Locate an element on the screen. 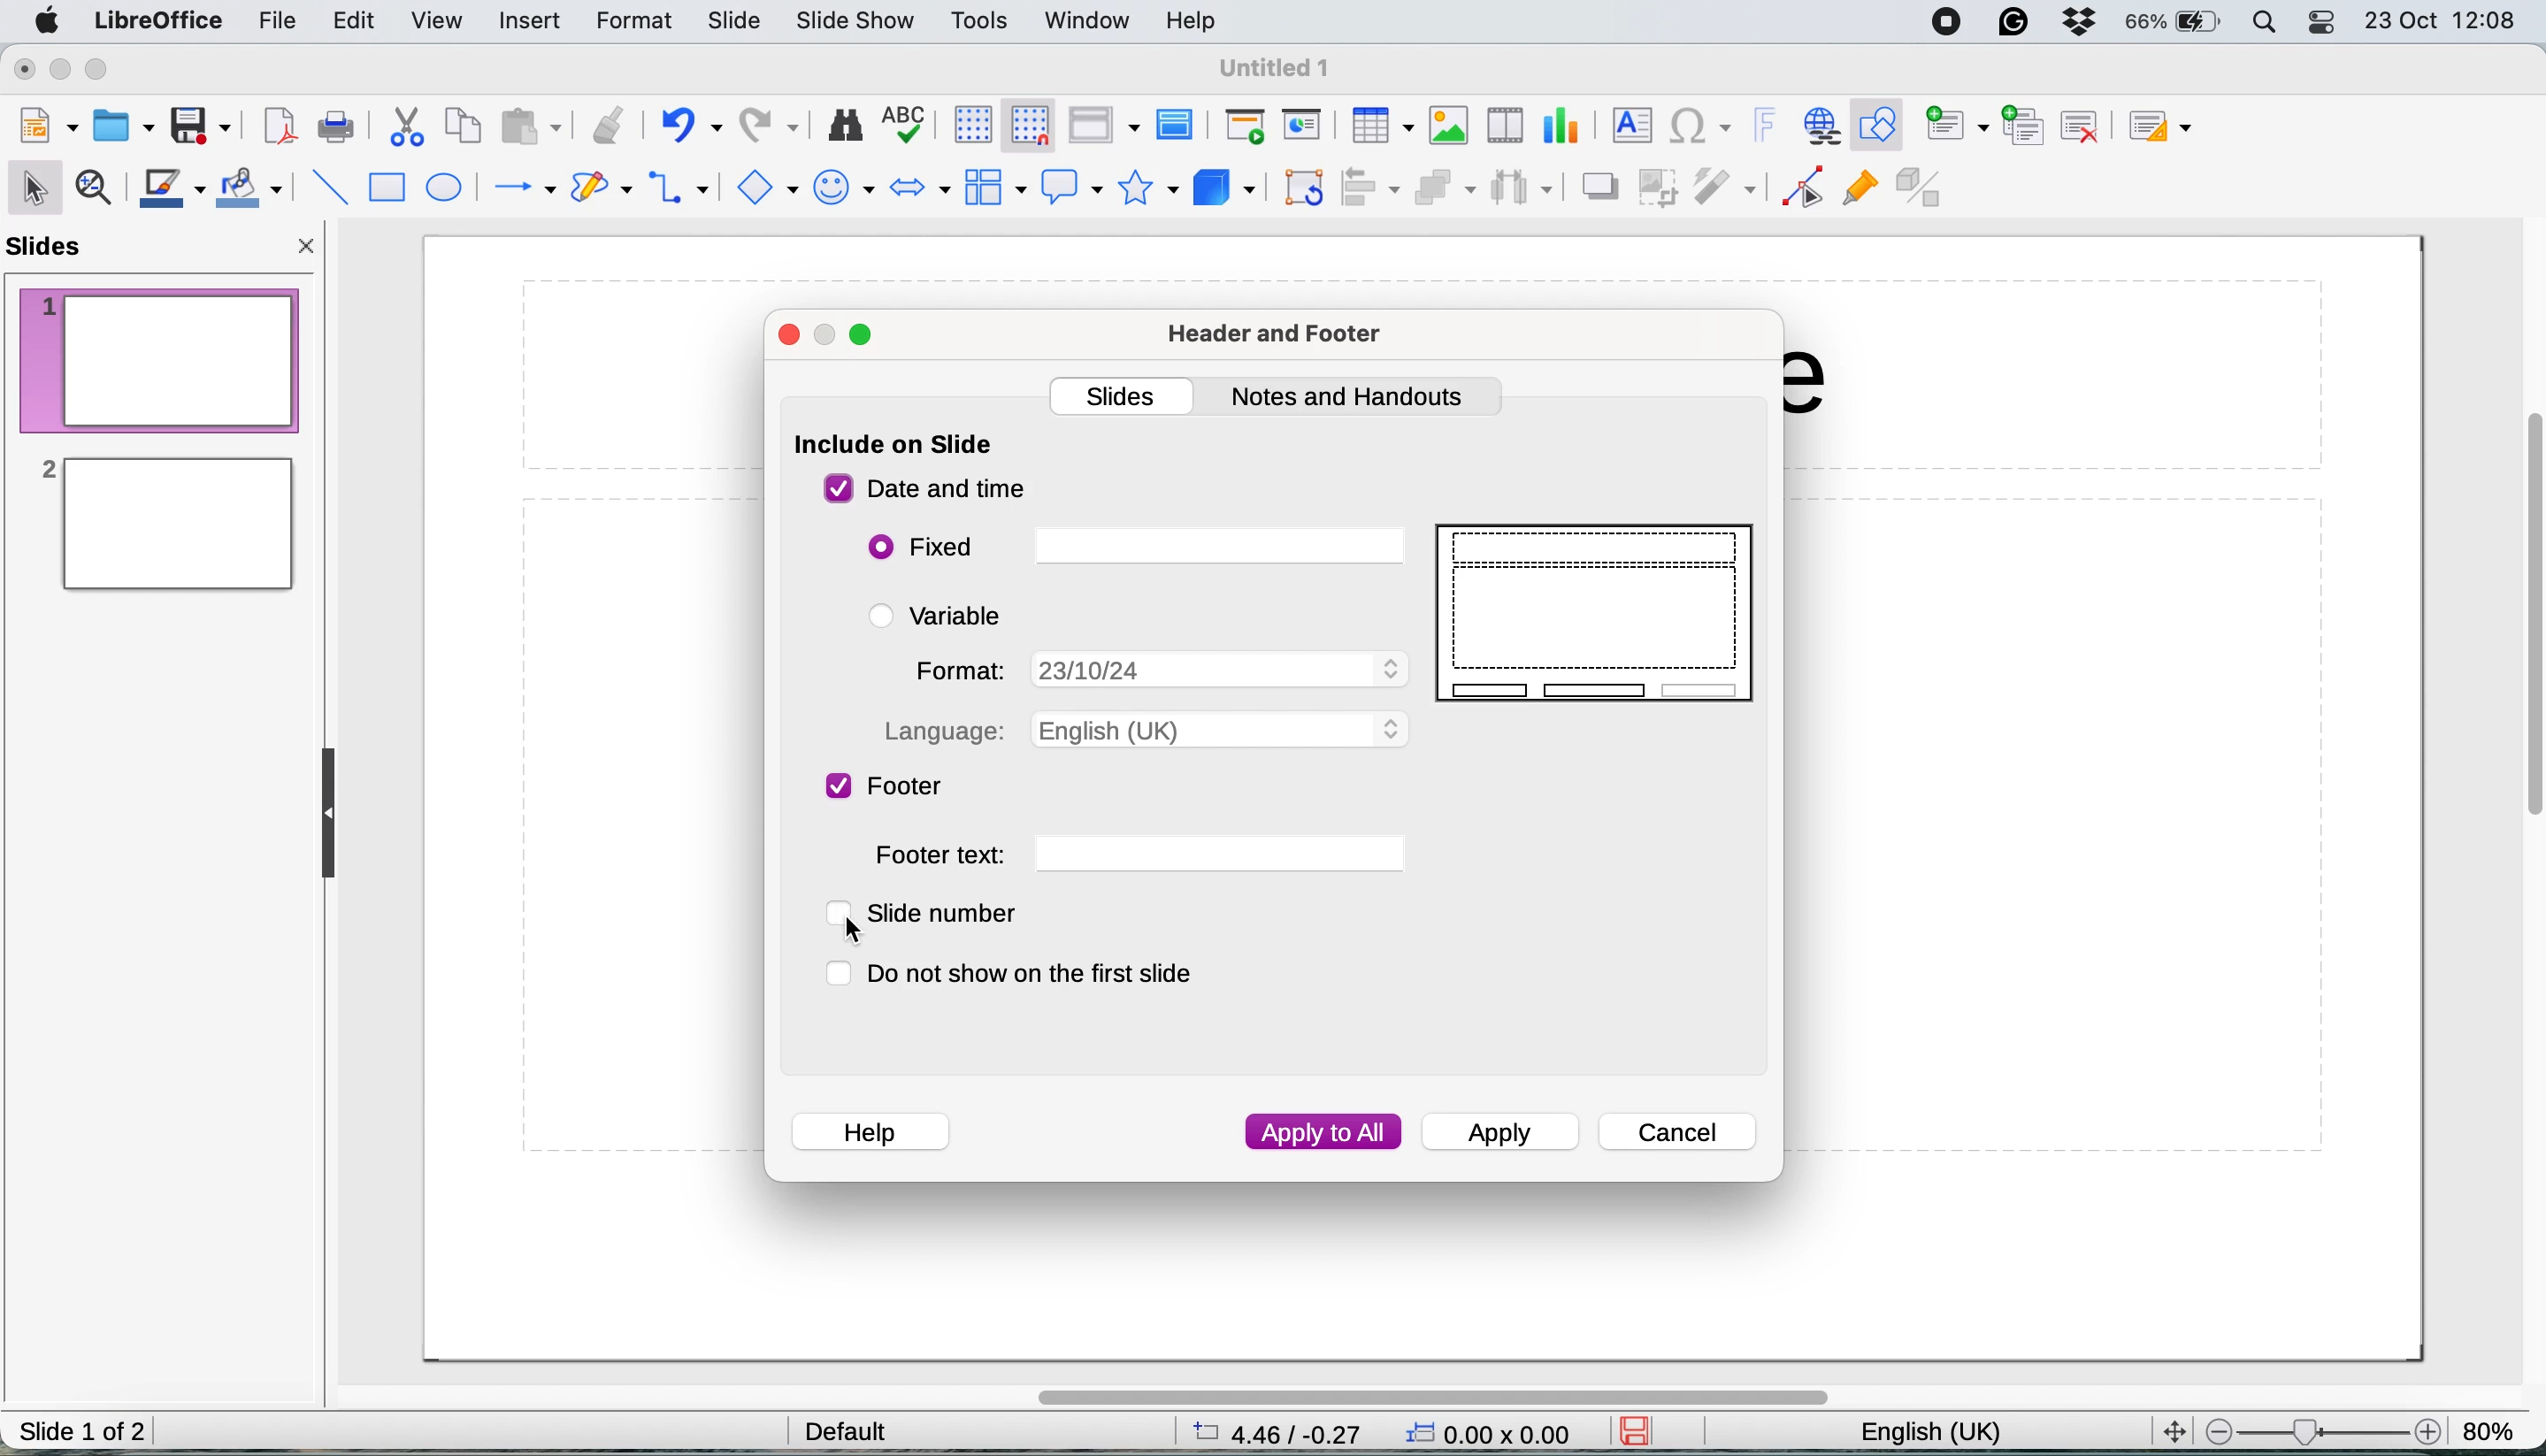  notes and handouts is located at coordinates (1355, 397).